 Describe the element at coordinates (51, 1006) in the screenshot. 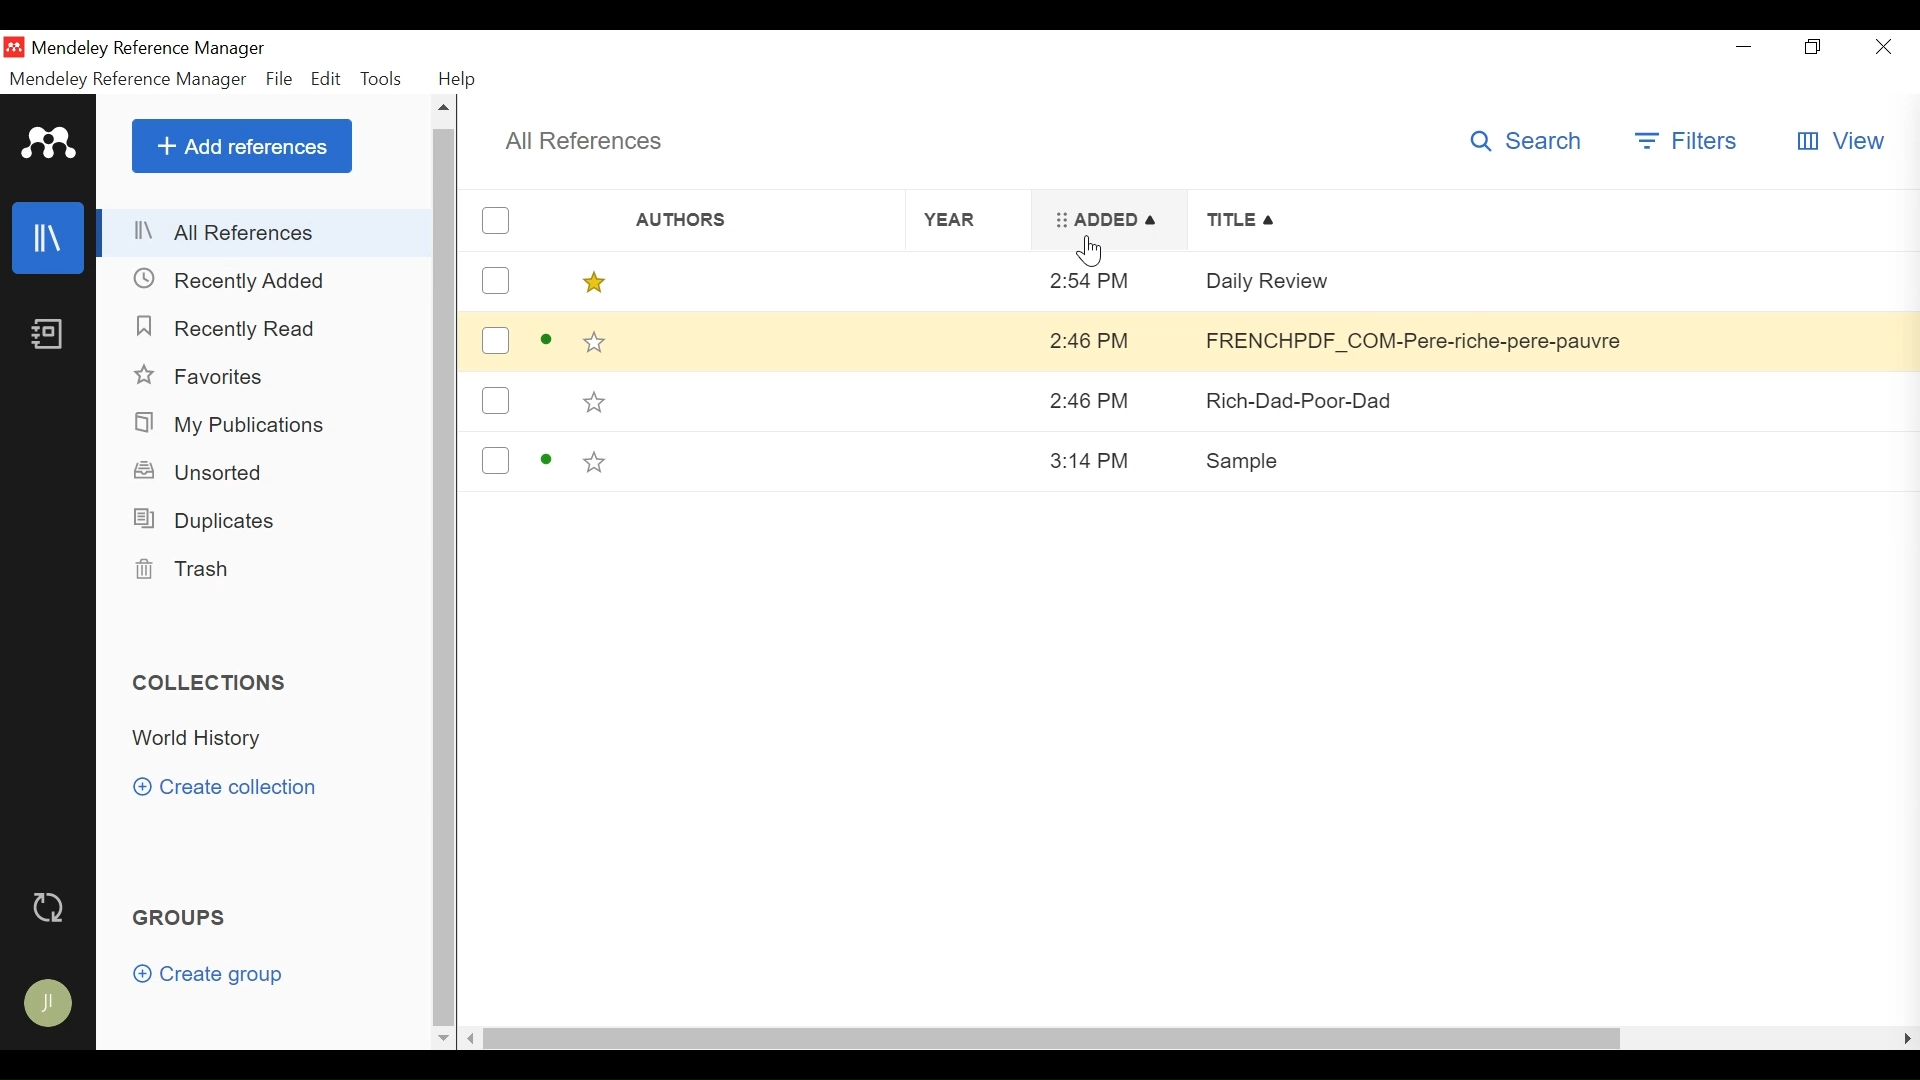

I see `Avatar` at that location.